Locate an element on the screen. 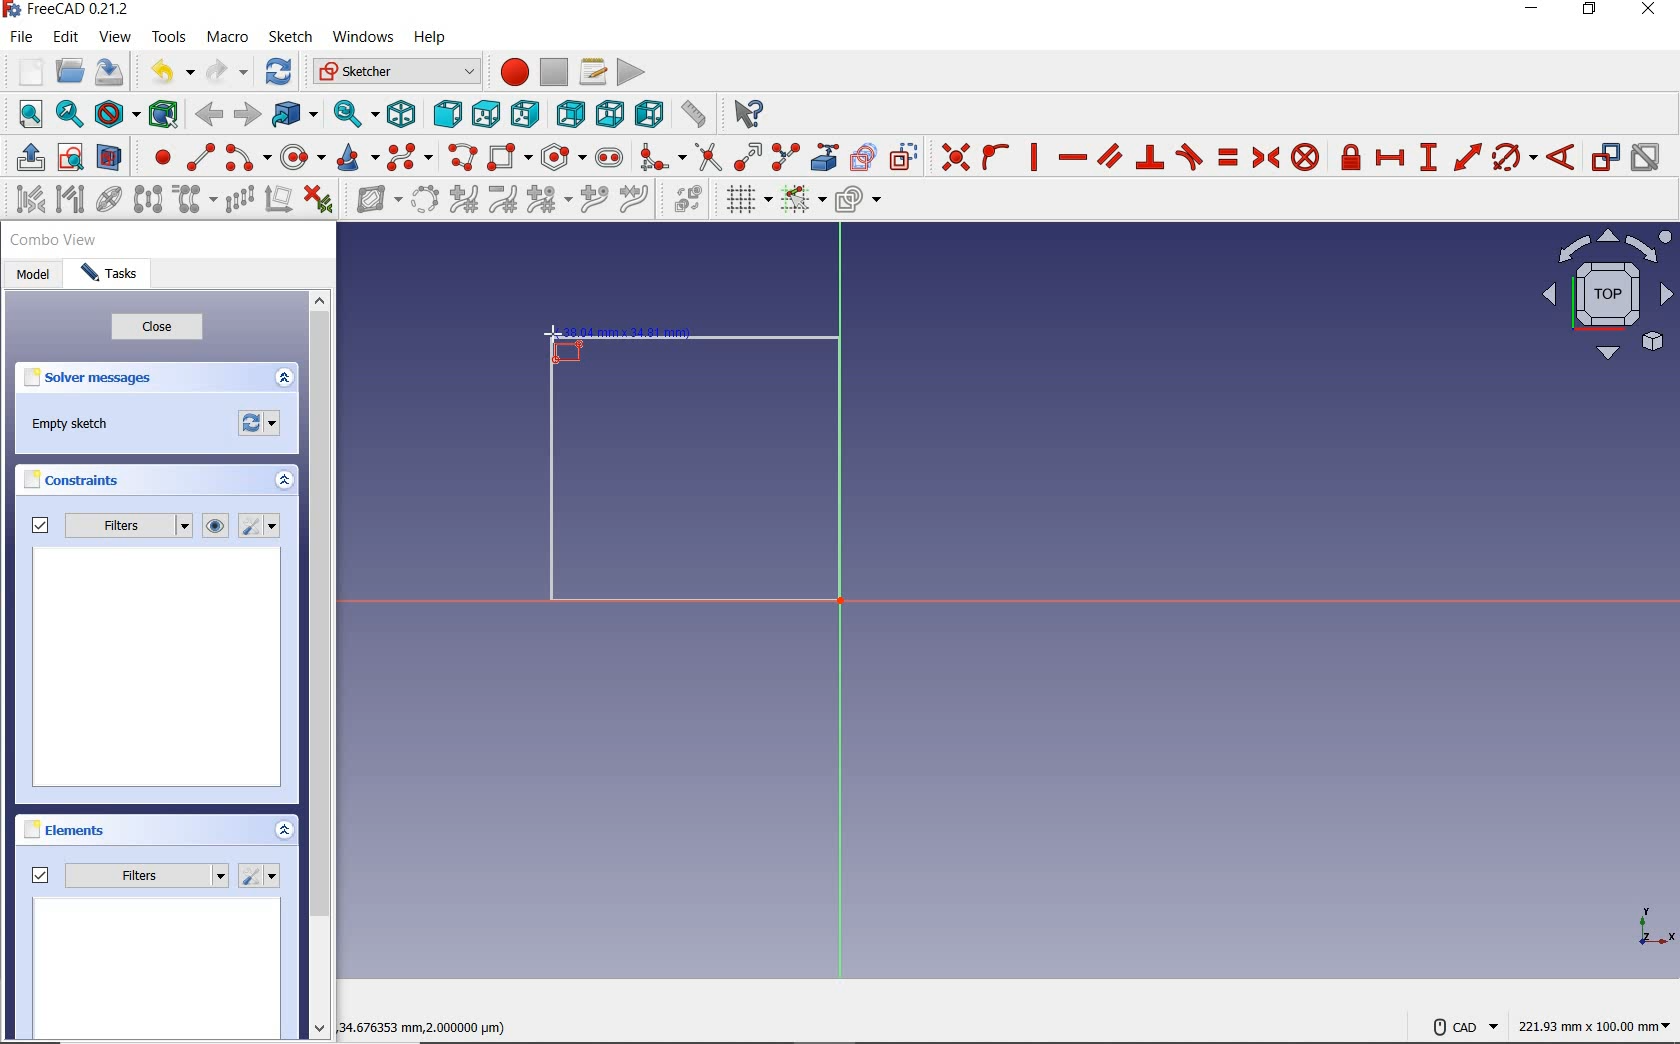  bottom is located at coordinates (609, 113).